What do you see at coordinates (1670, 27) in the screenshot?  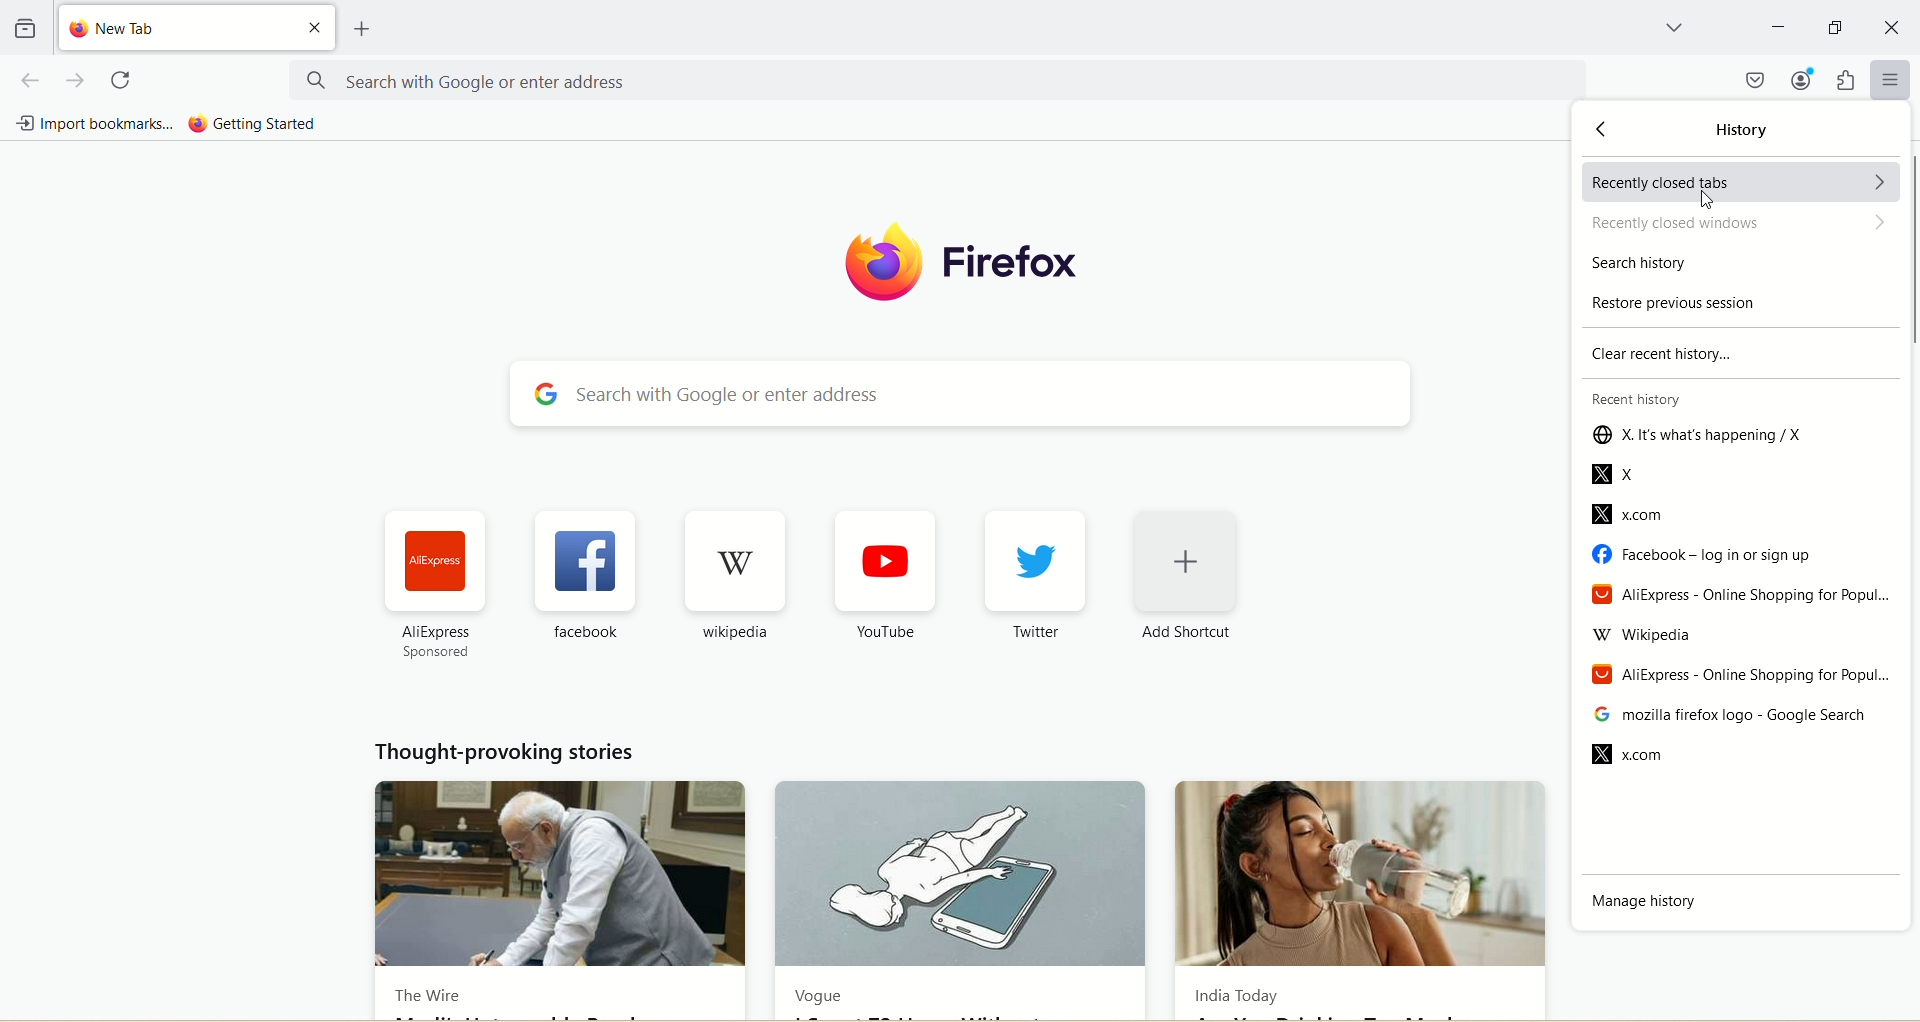 I see `list all tabs` at bounding box center [1670, 27].